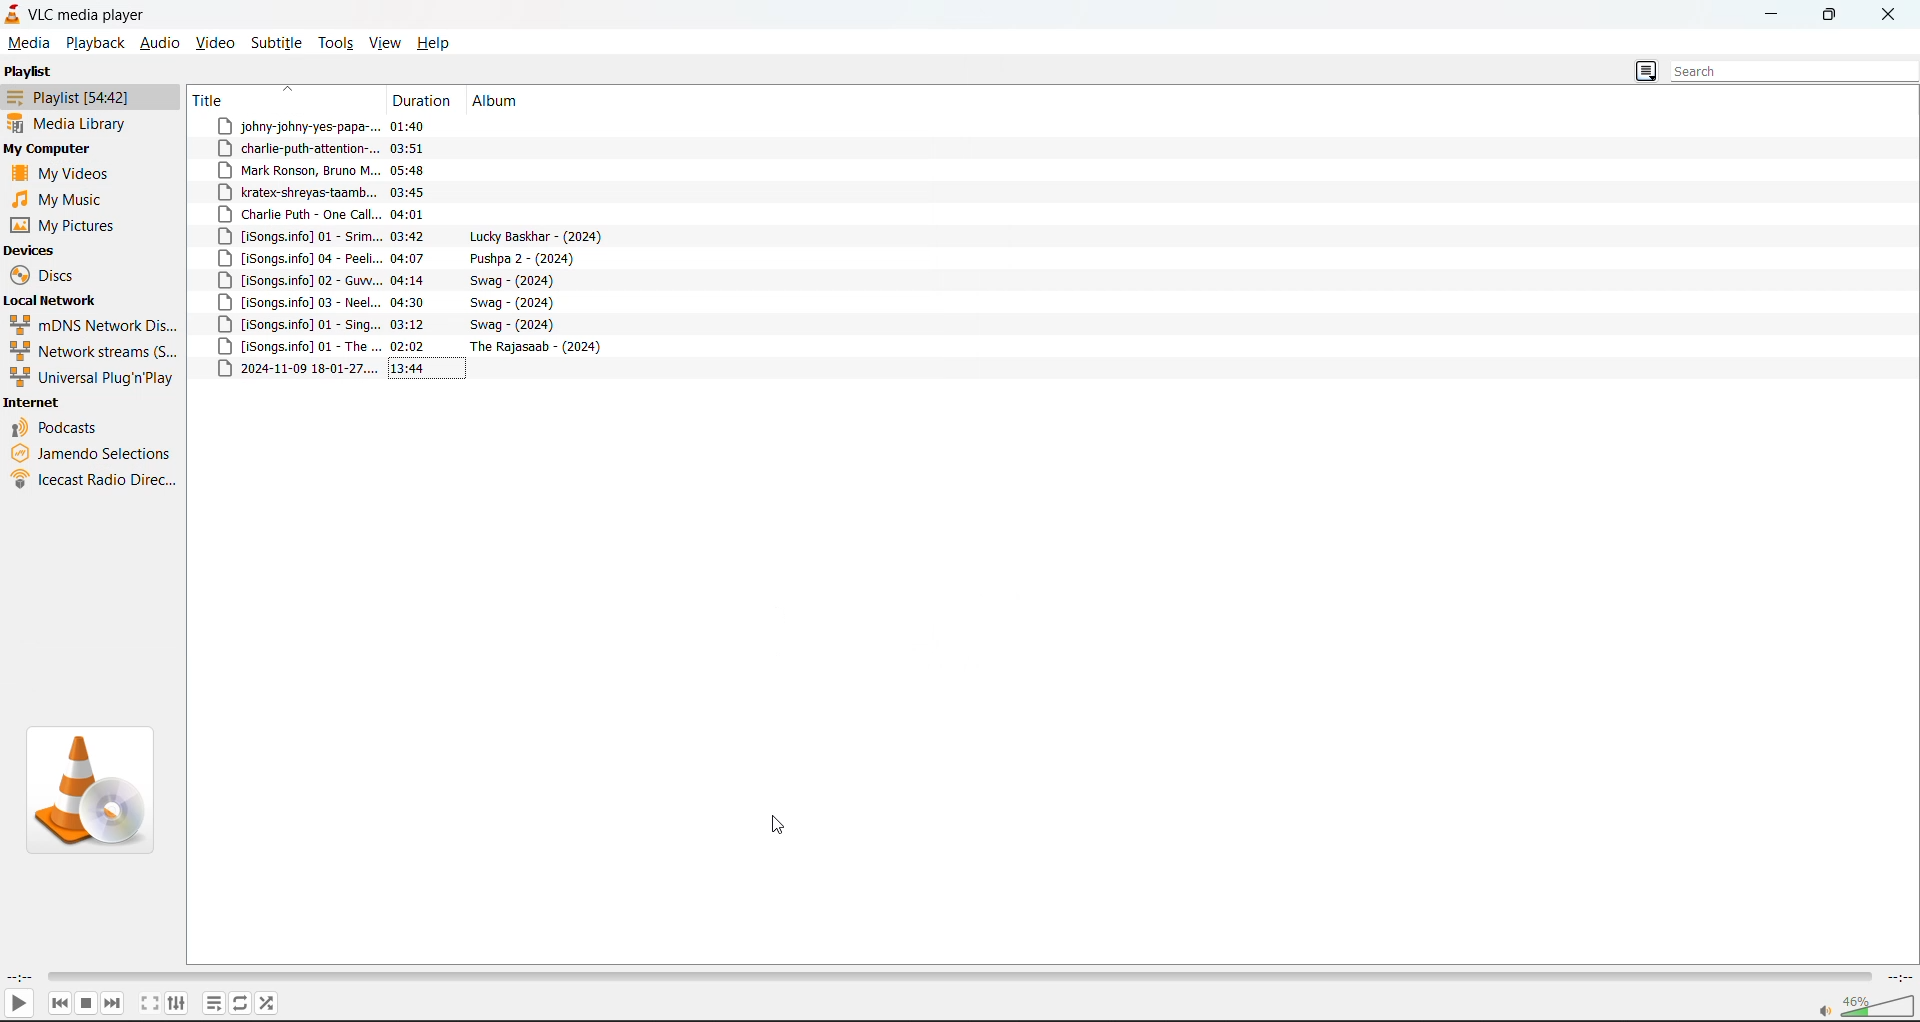  I want to click on track and app name, so click(78, 13).